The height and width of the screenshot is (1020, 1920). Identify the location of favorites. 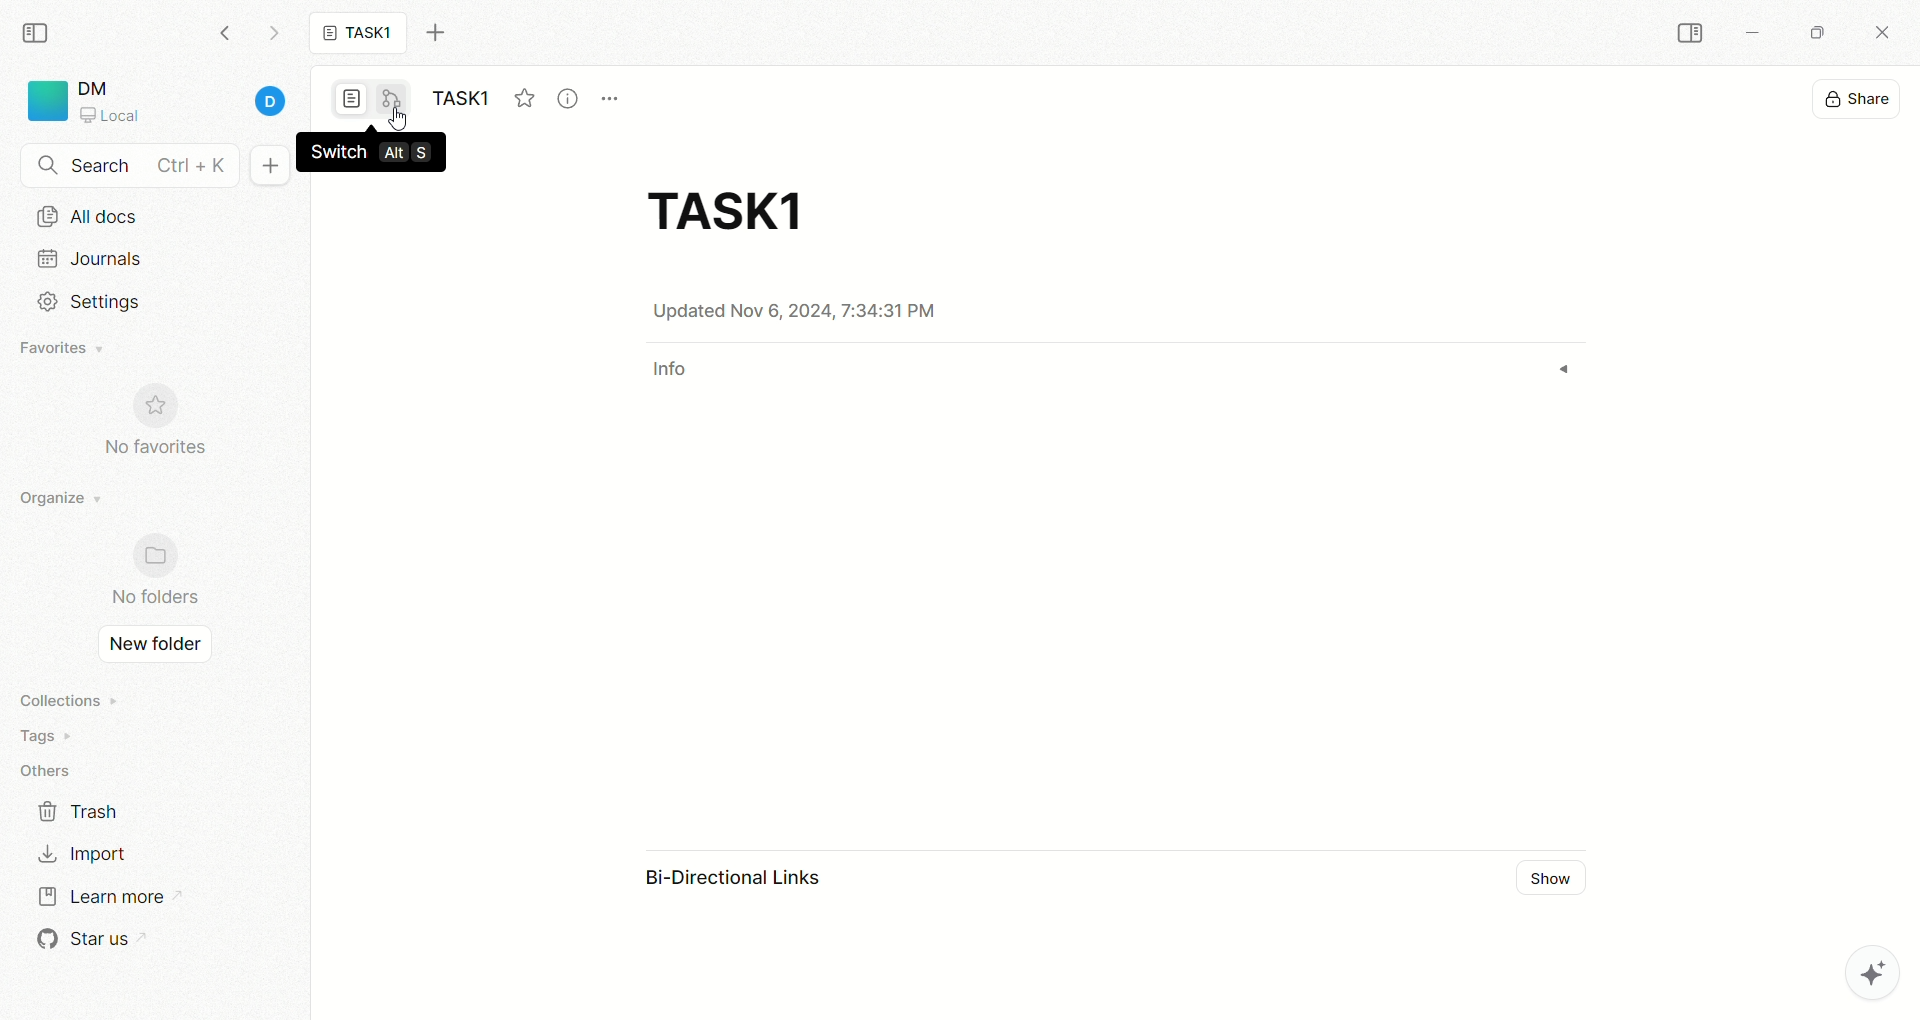
(526, 98).